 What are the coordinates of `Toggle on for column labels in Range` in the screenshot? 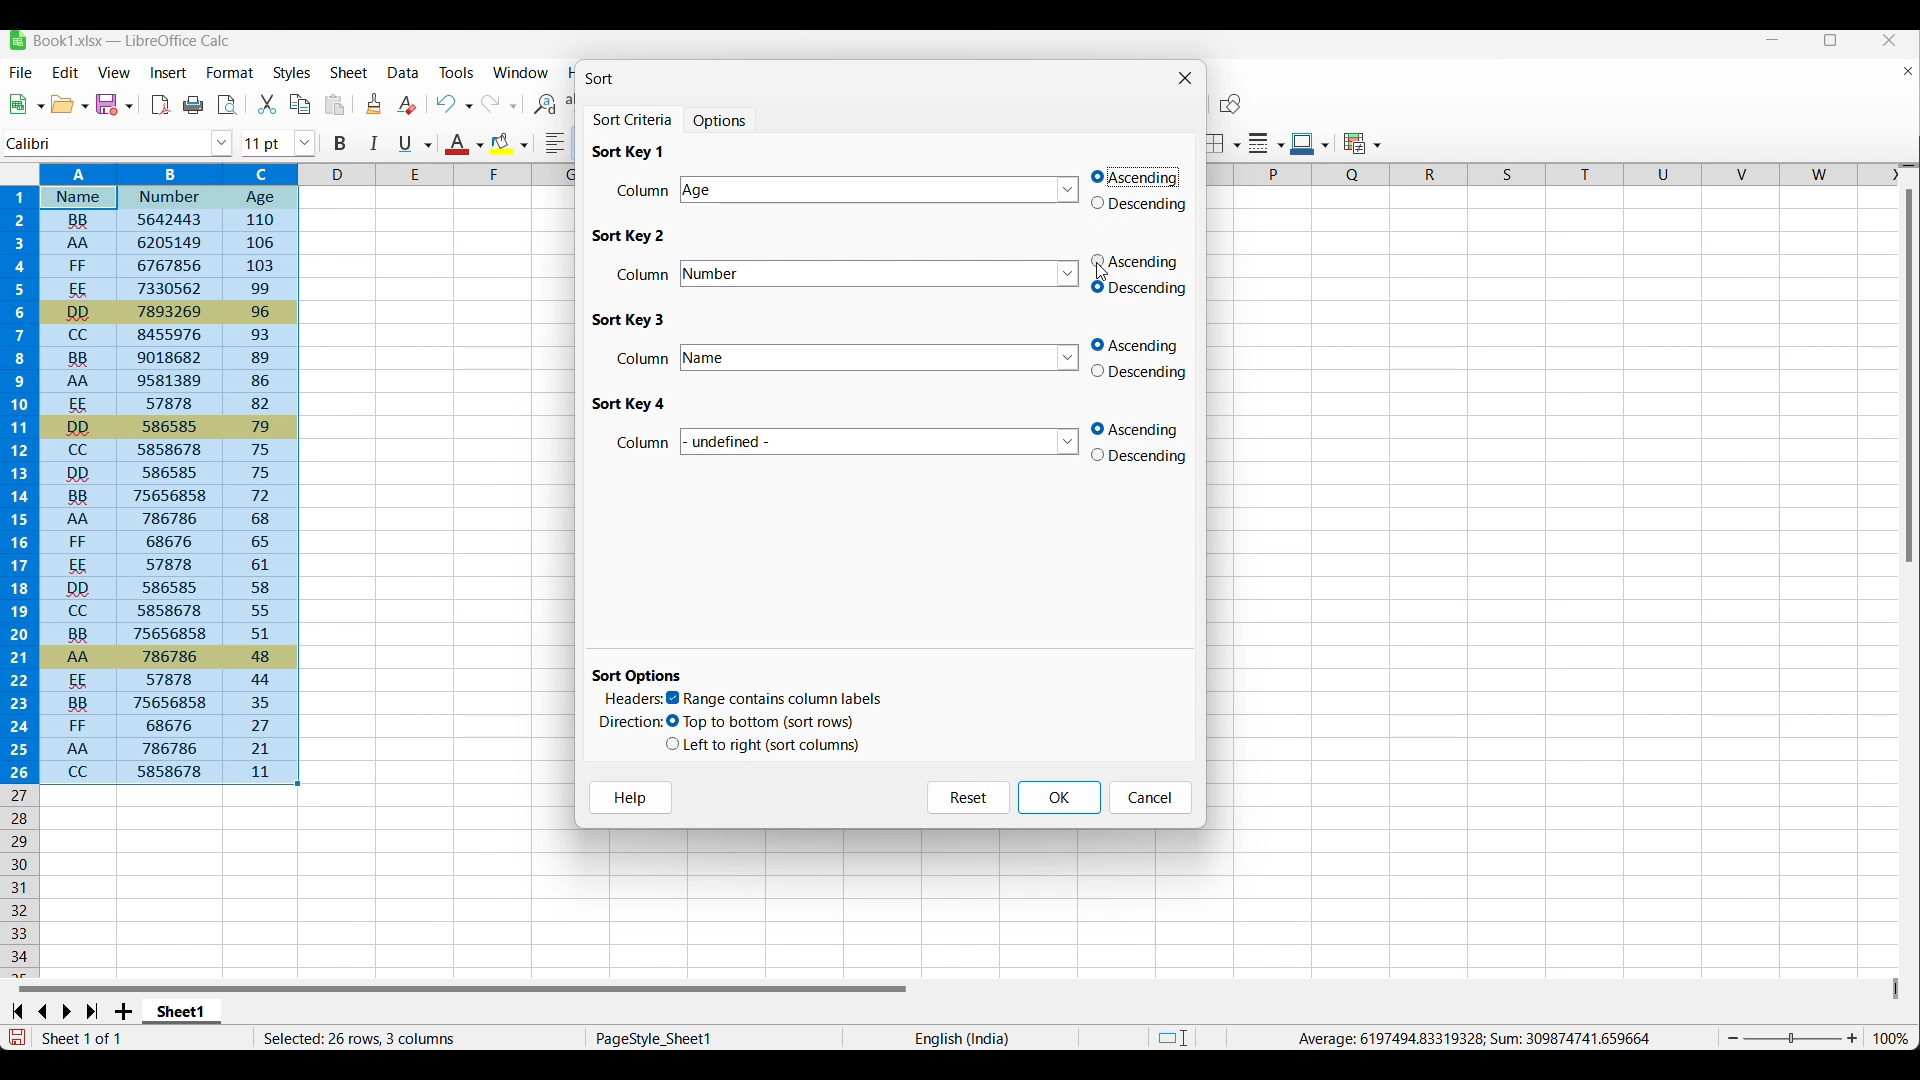 It's located at (775, 699).